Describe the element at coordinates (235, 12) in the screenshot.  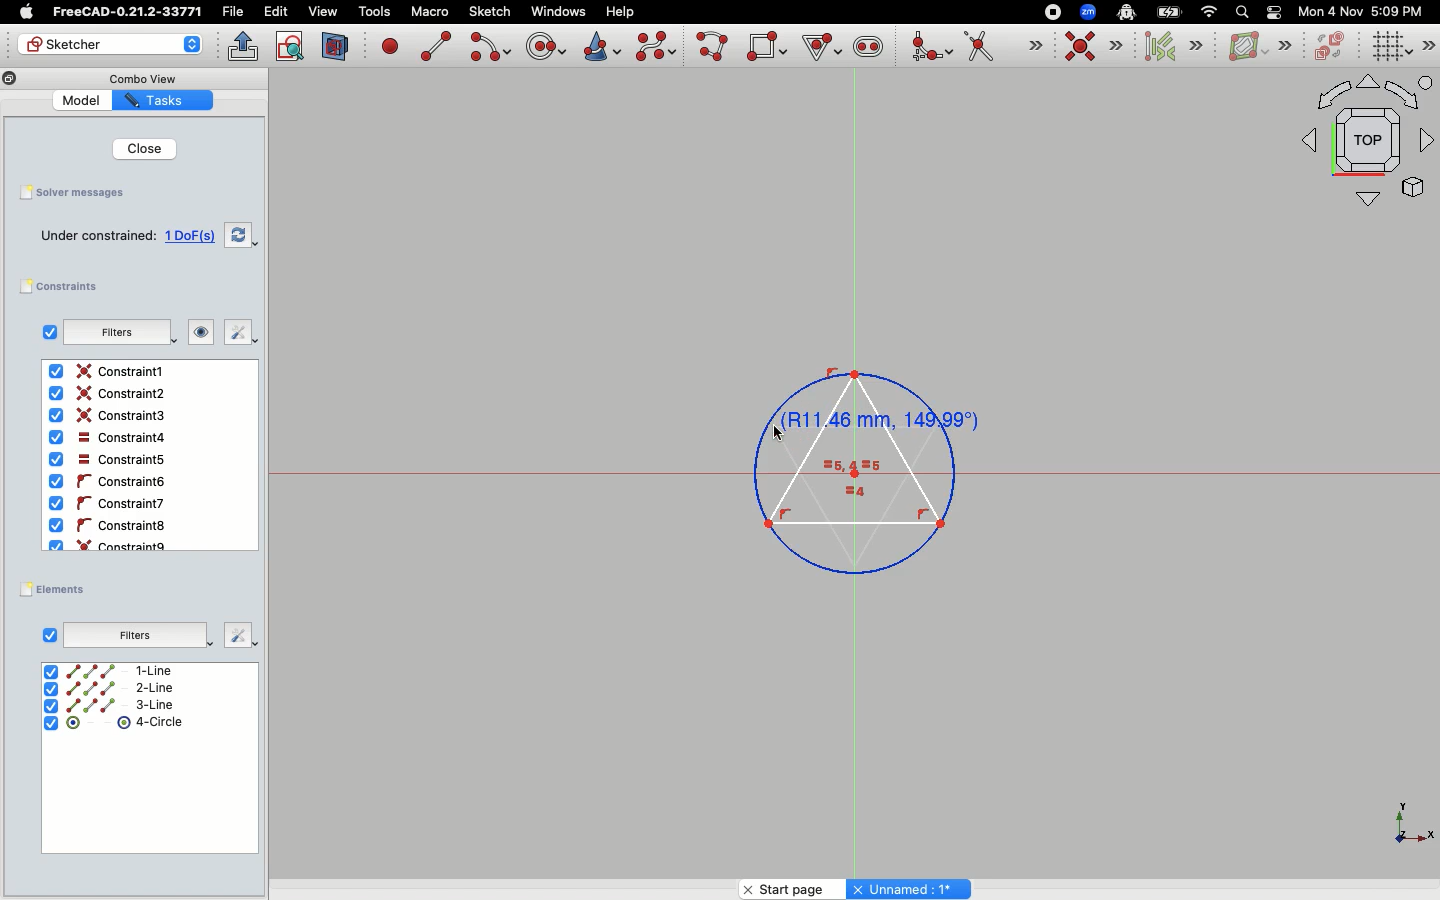
I see `File` at that location.